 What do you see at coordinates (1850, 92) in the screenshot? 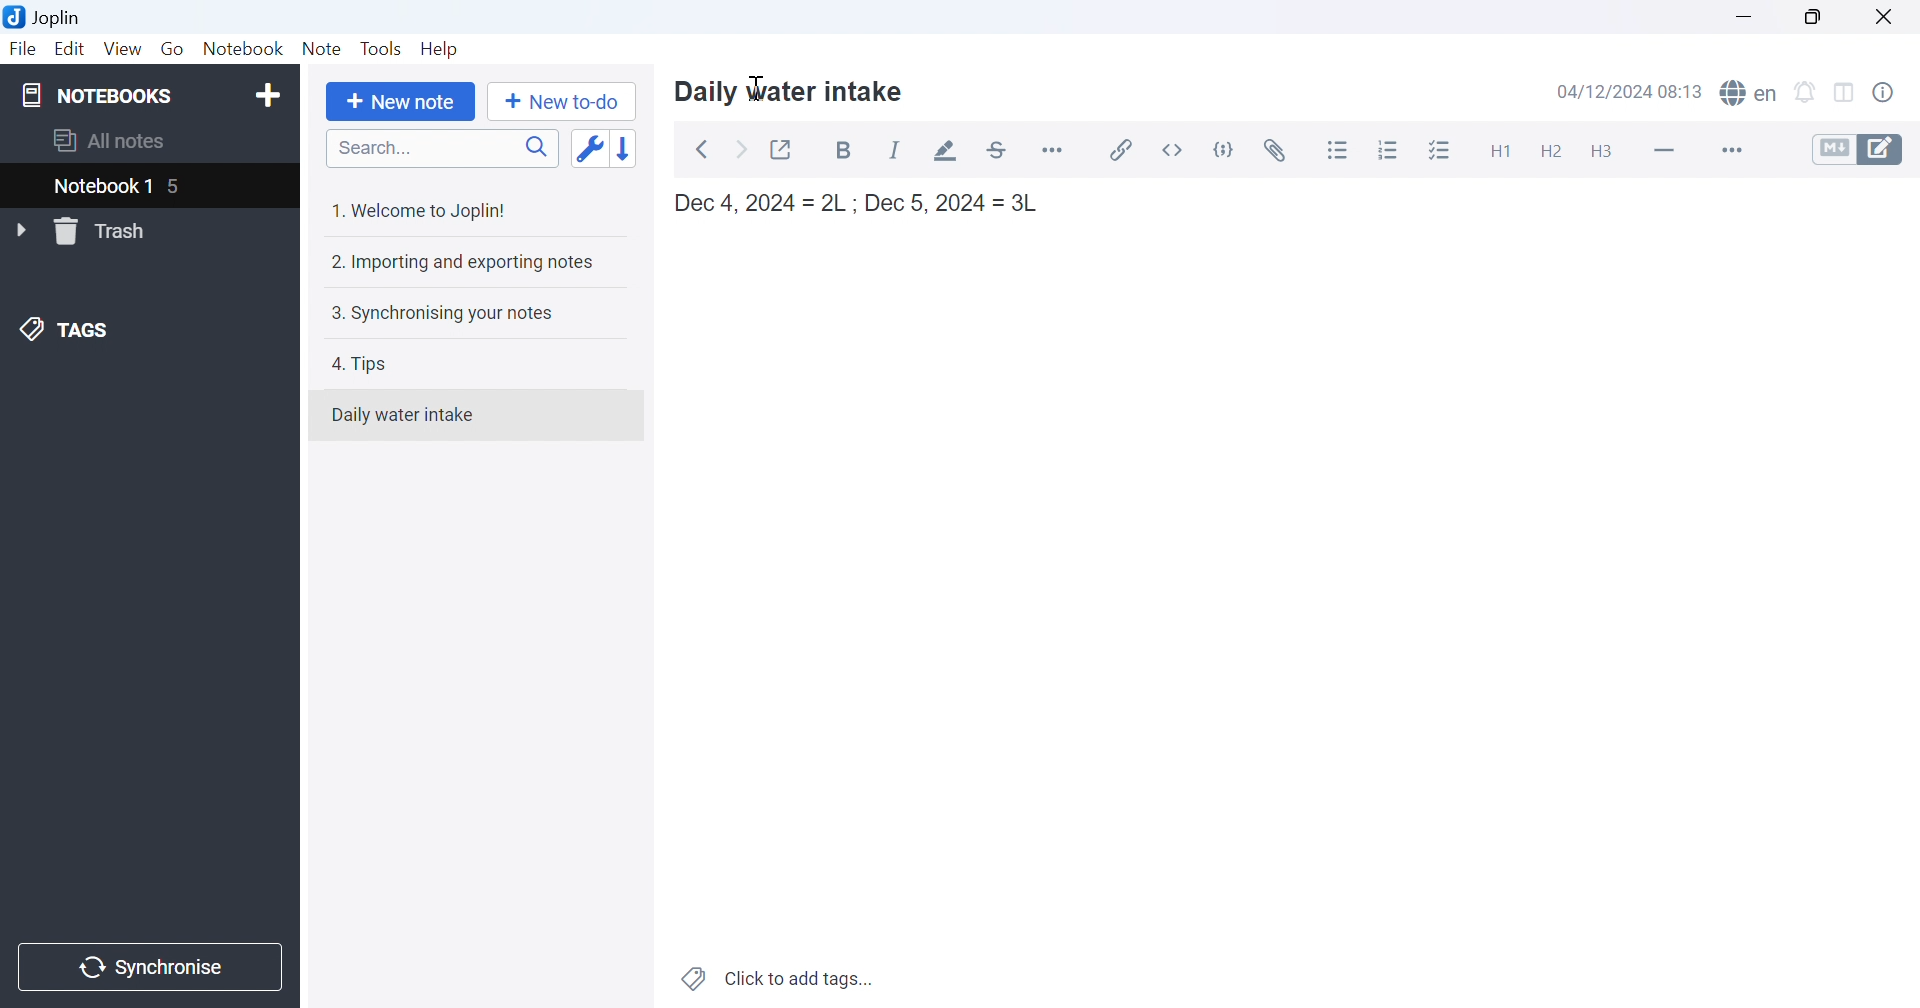
I see `Toggle editor layout` at bounding box center [1850, 92].